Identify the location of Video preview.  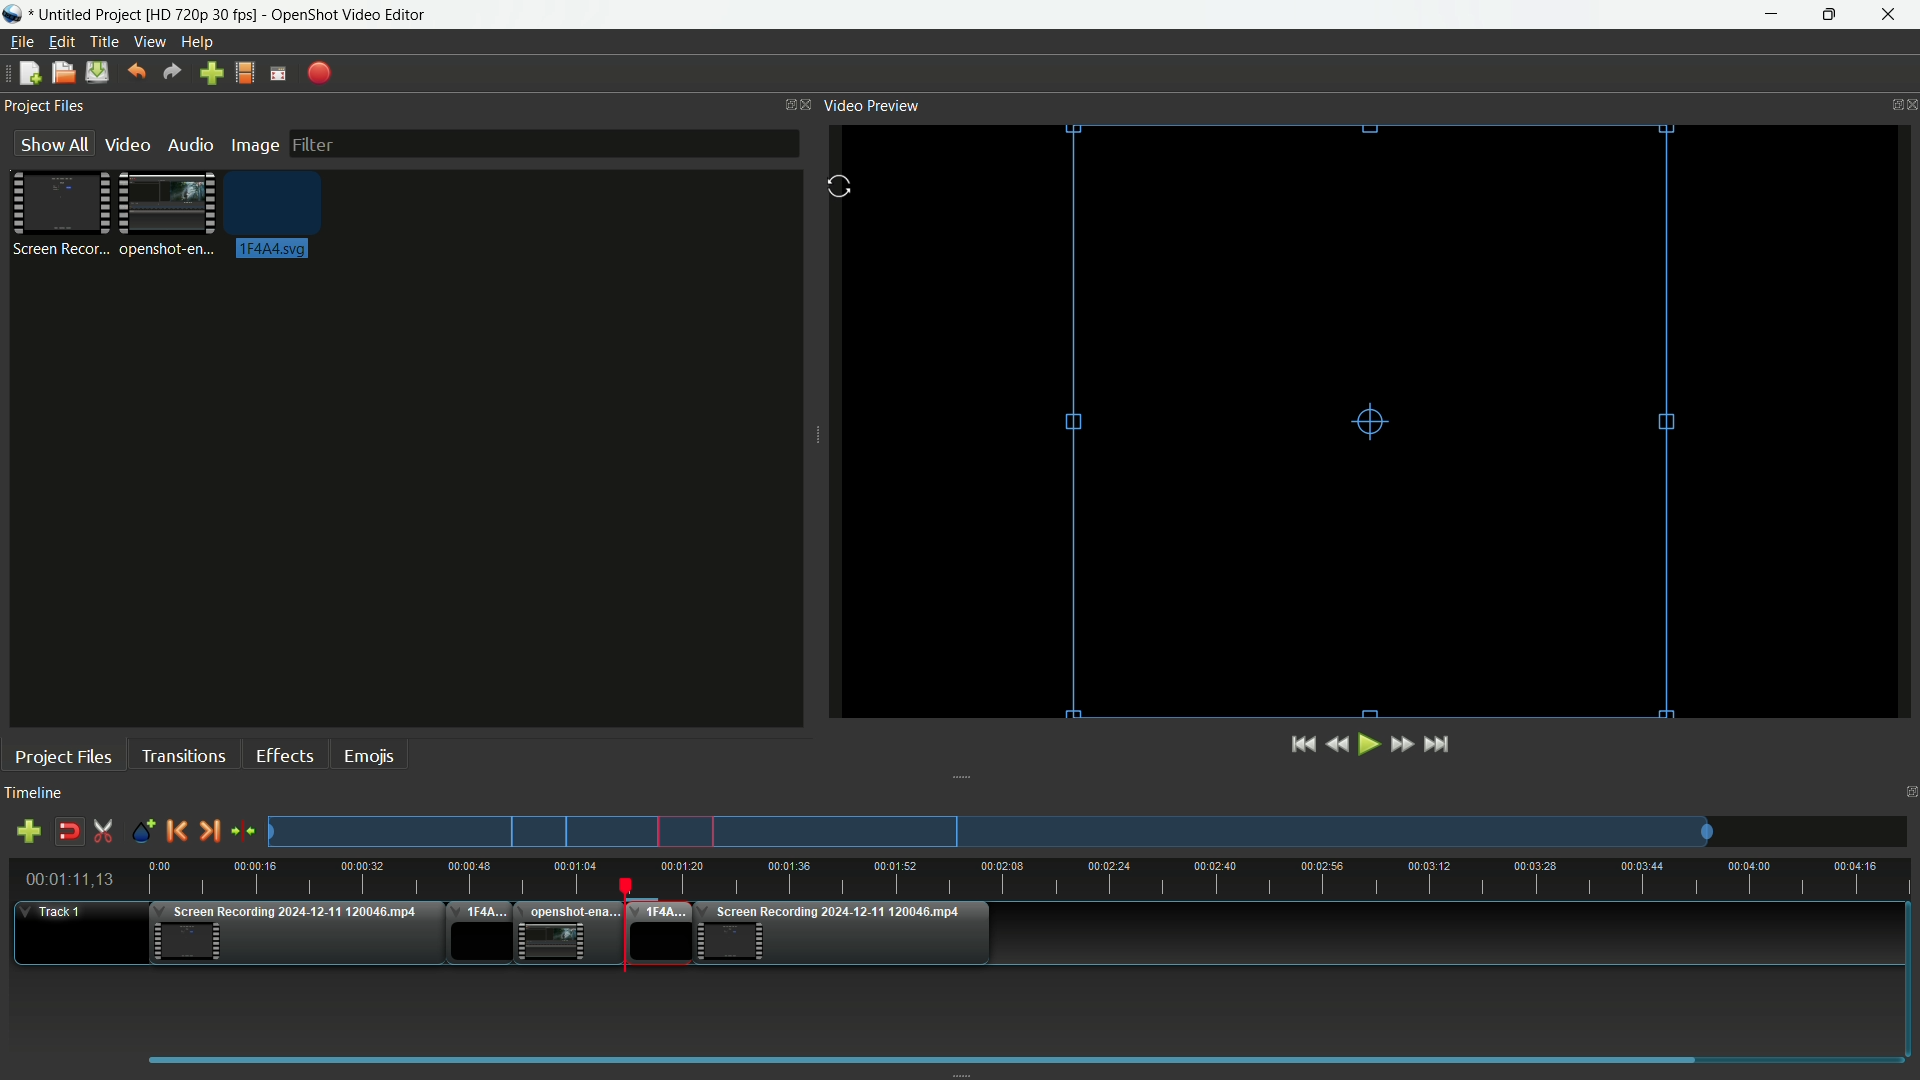
(871, 104).